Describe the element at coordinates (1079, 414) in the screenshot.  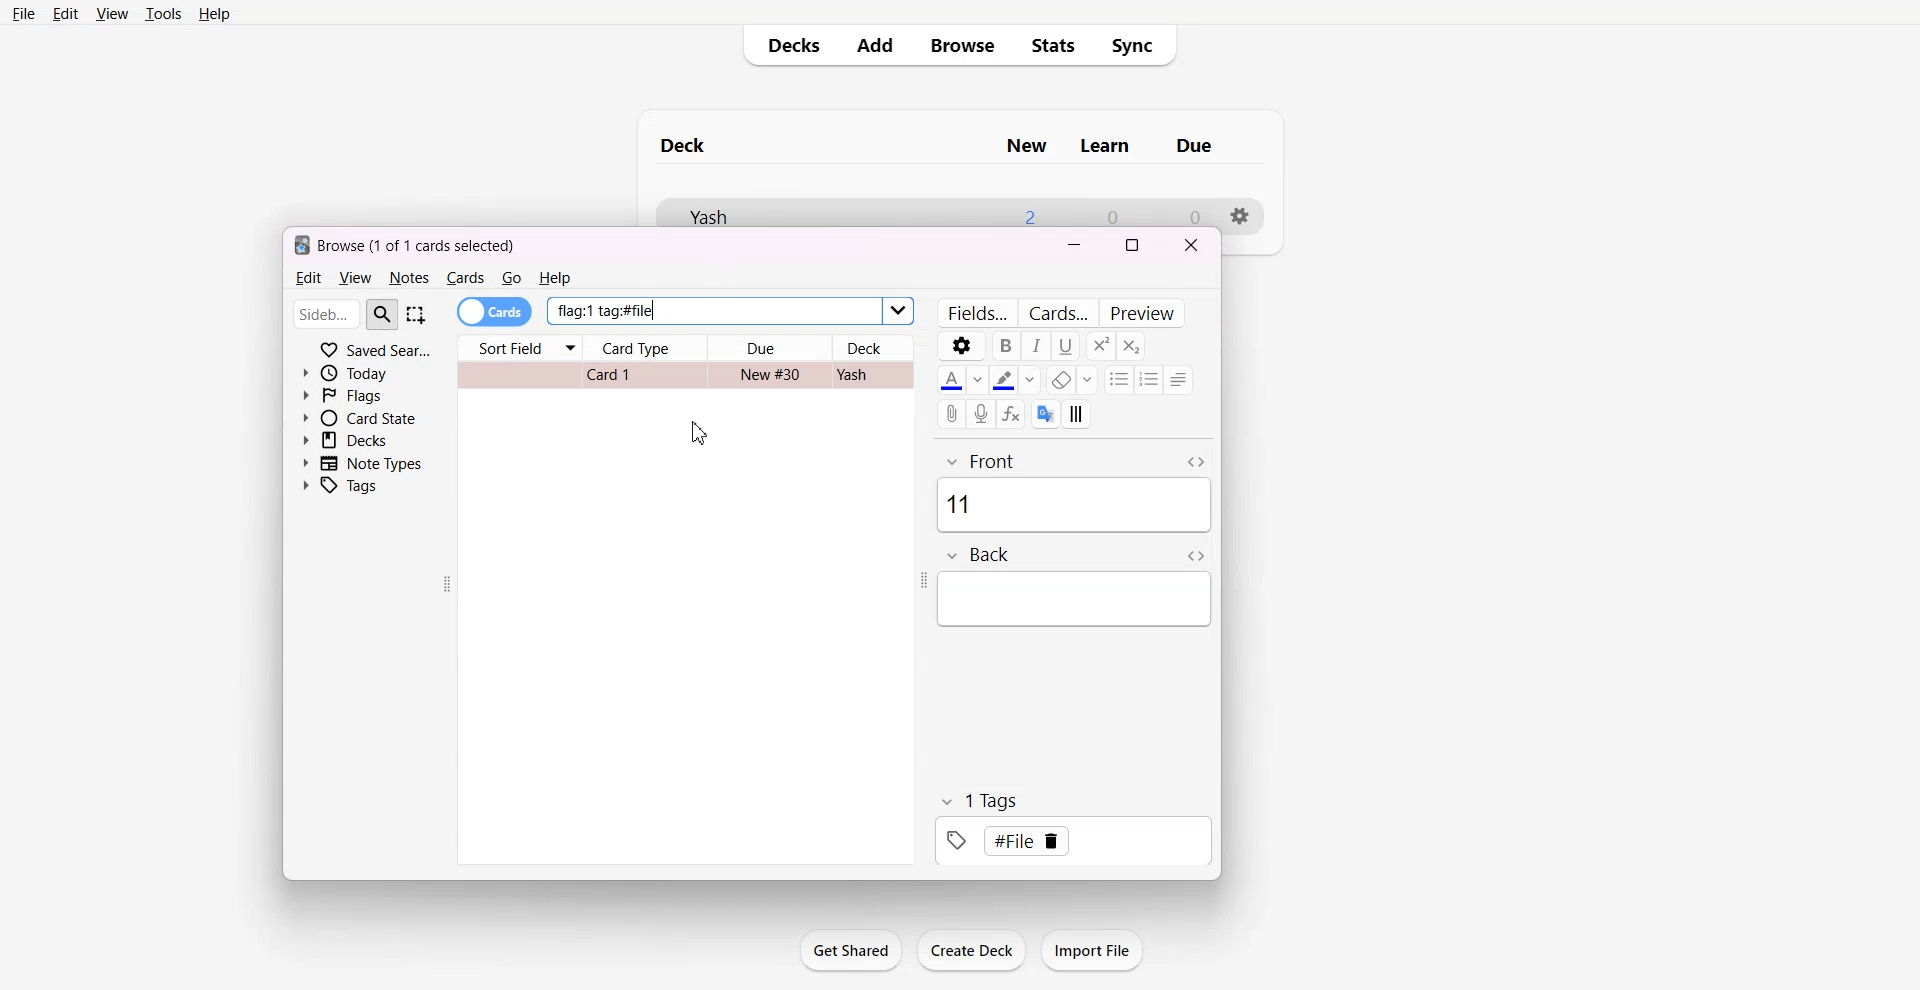
I see `Apply custom style` at that location.